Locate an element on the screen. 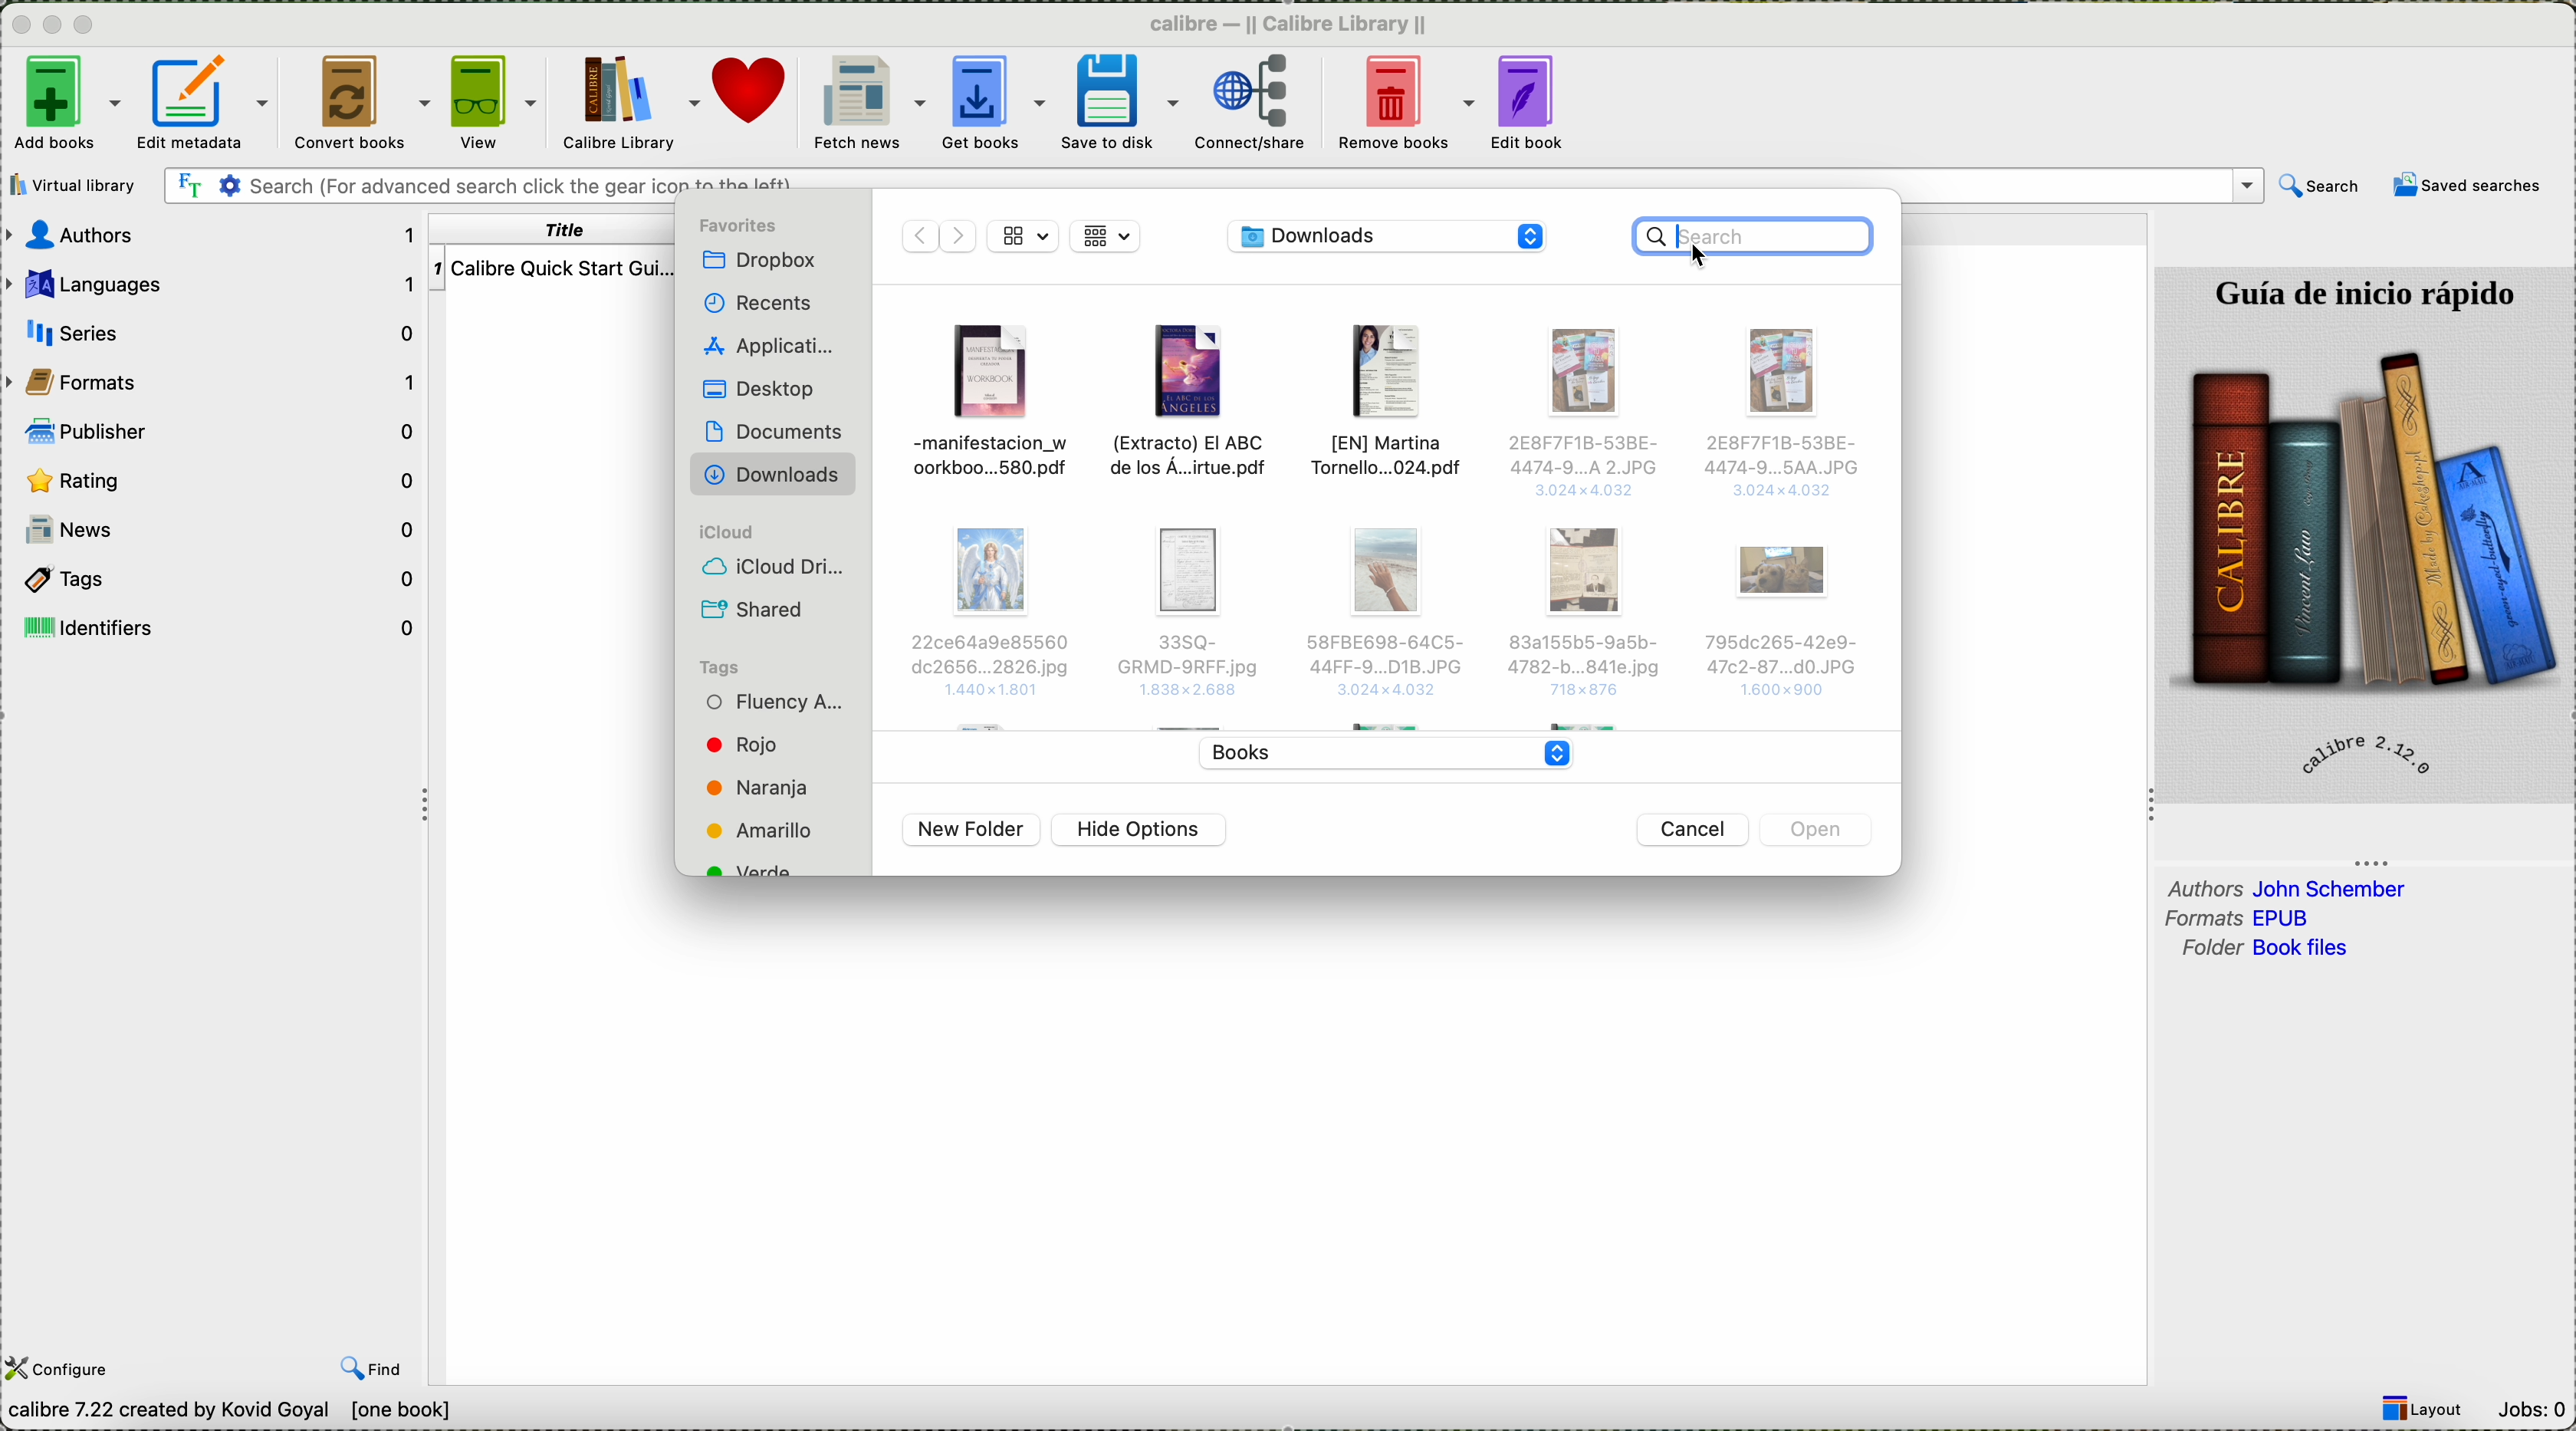  find is located at coordinates (372, 1367).